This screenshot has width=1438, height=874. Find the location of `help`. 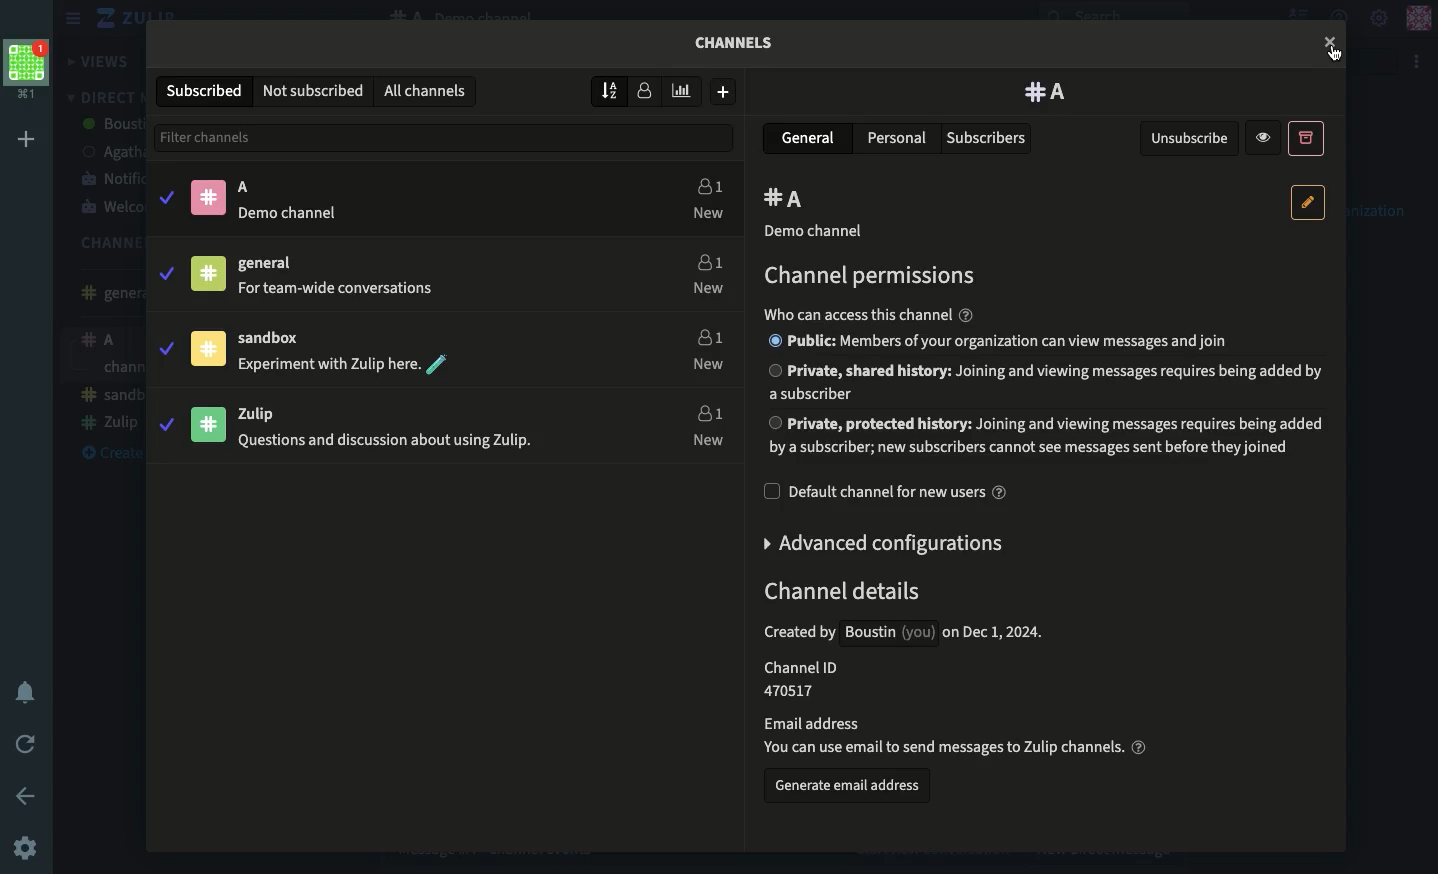

help is located at coordinates (1139, 746).